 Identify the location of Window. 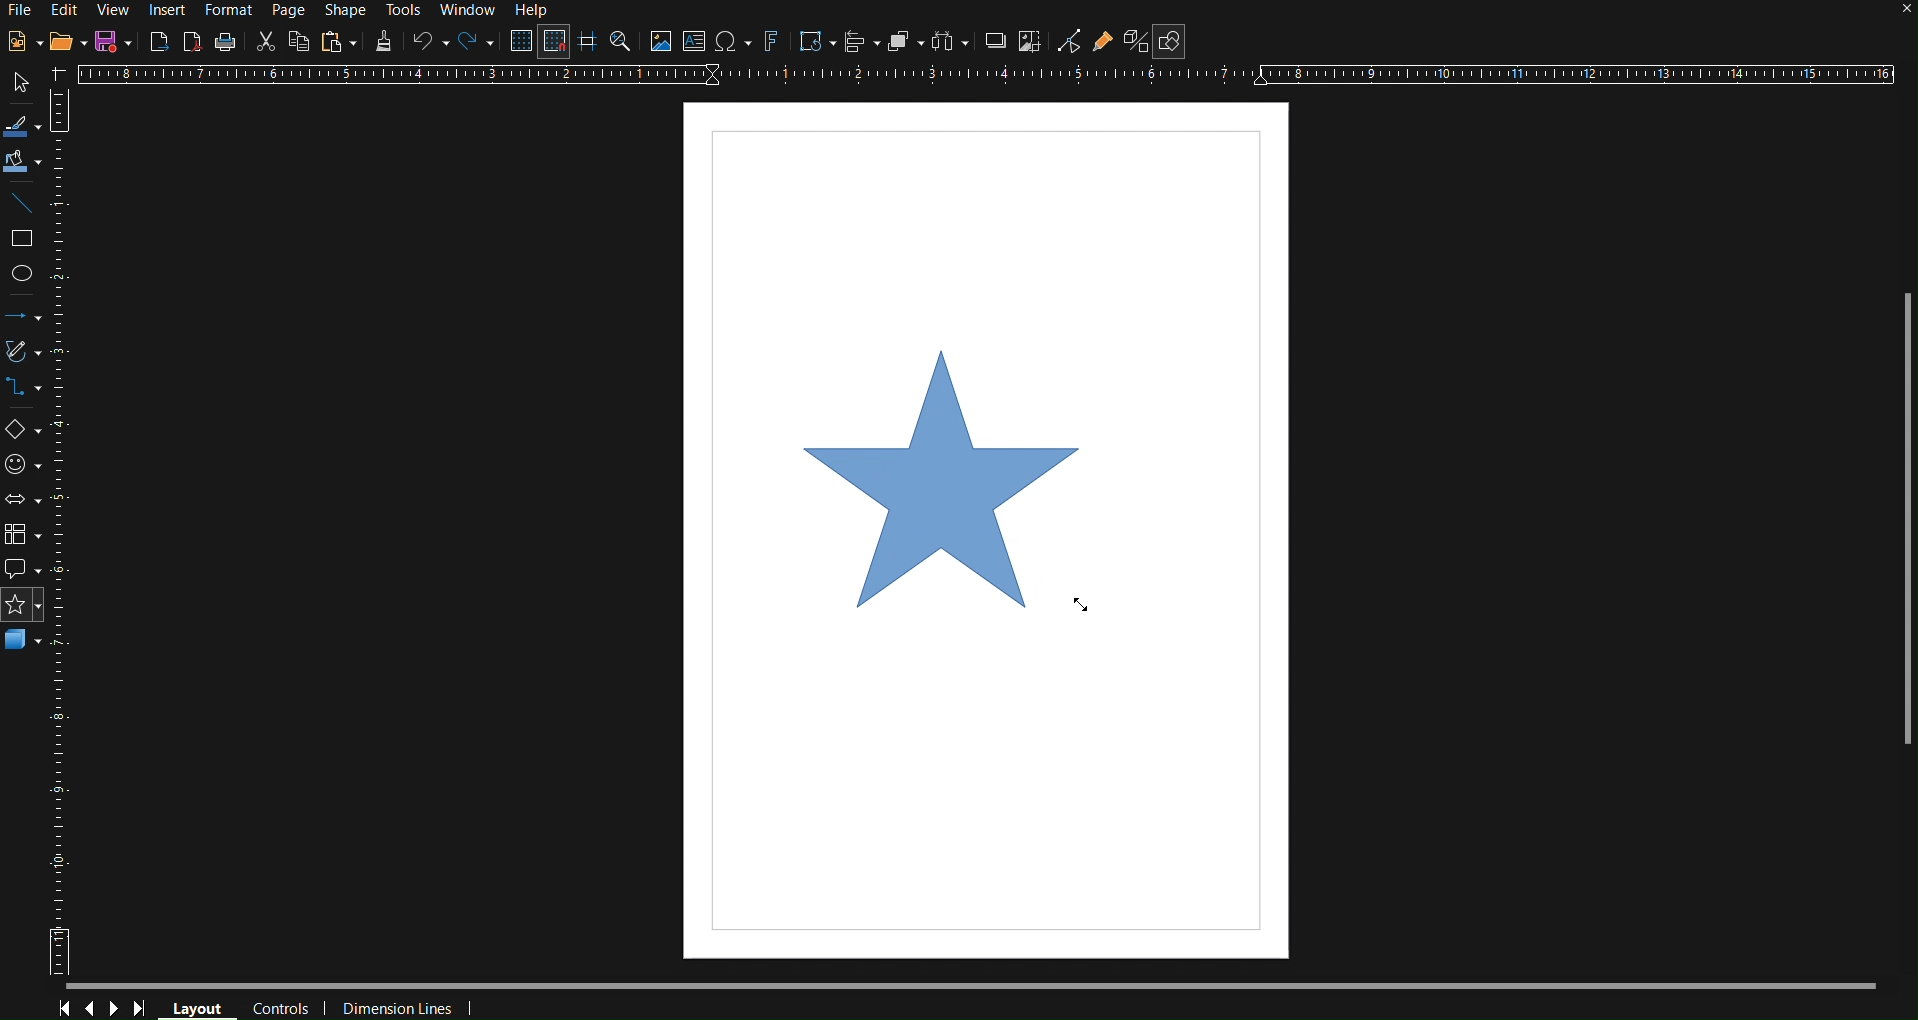
(469, 9).